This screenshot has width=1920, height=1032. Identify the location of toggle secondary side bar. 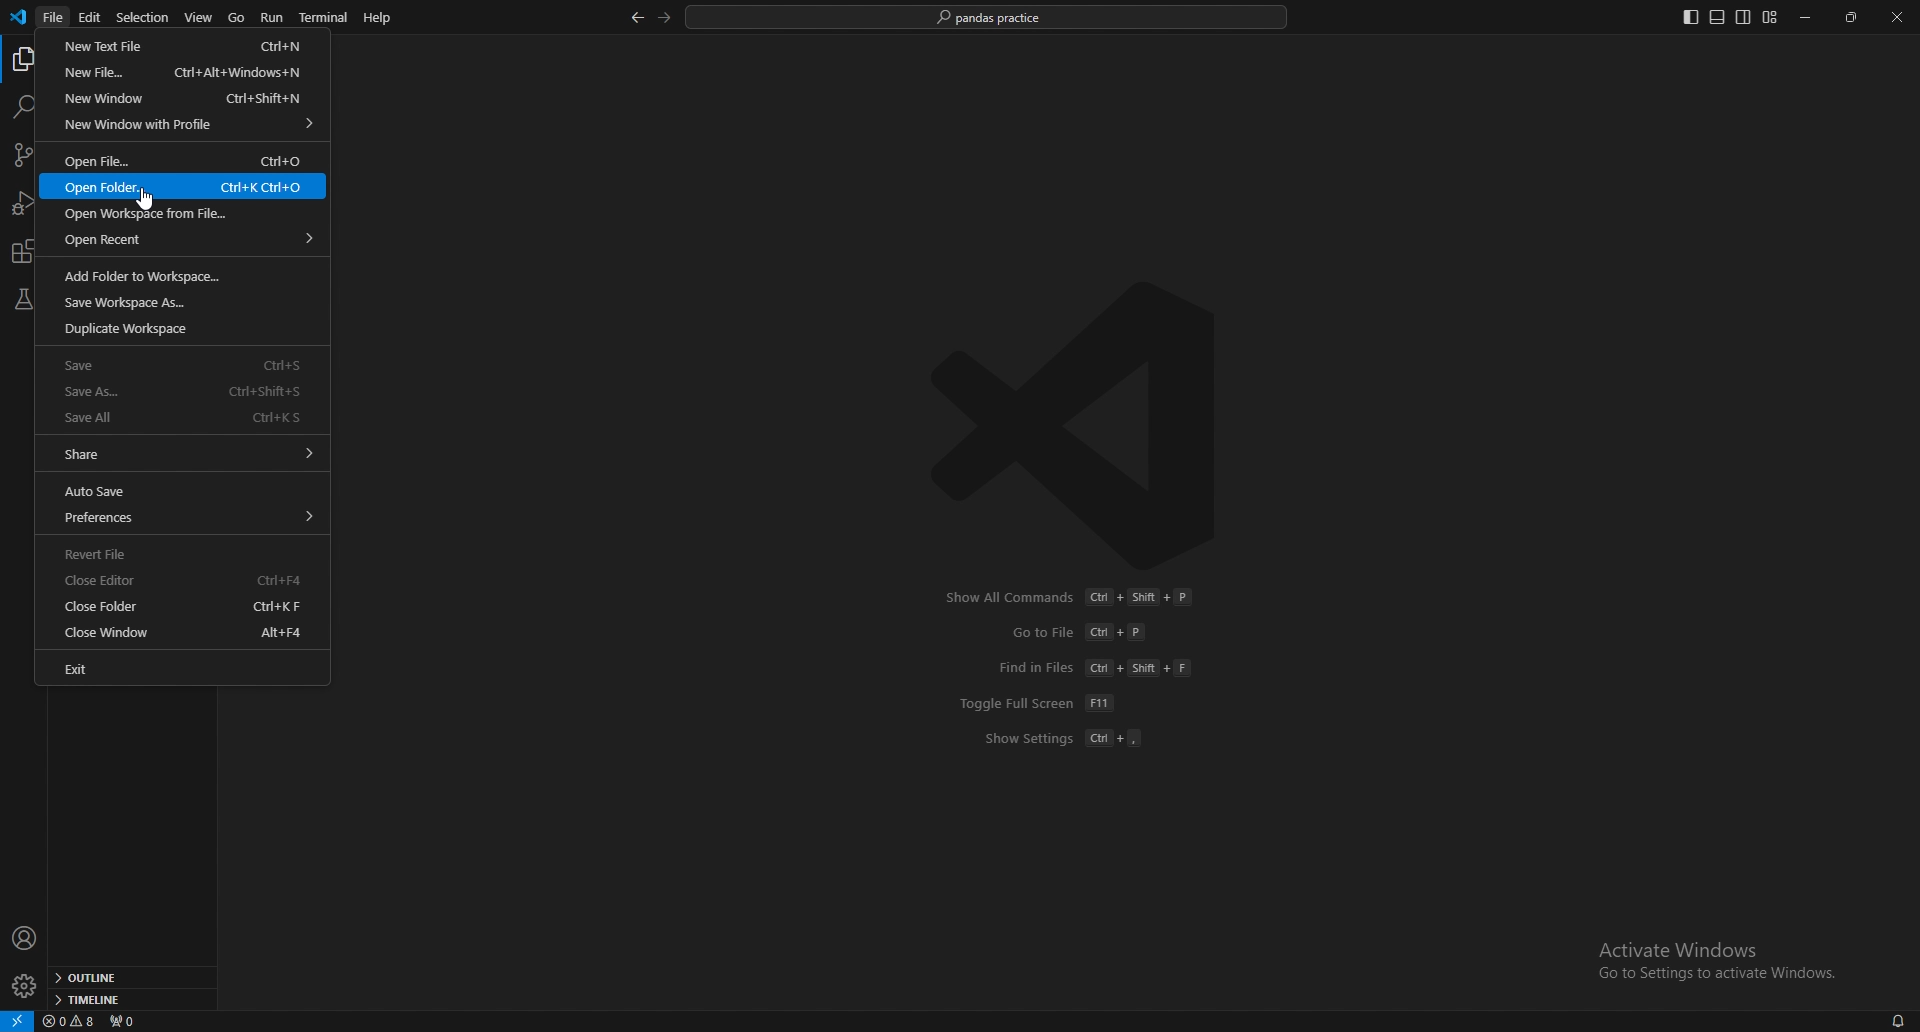
(1744, 17).